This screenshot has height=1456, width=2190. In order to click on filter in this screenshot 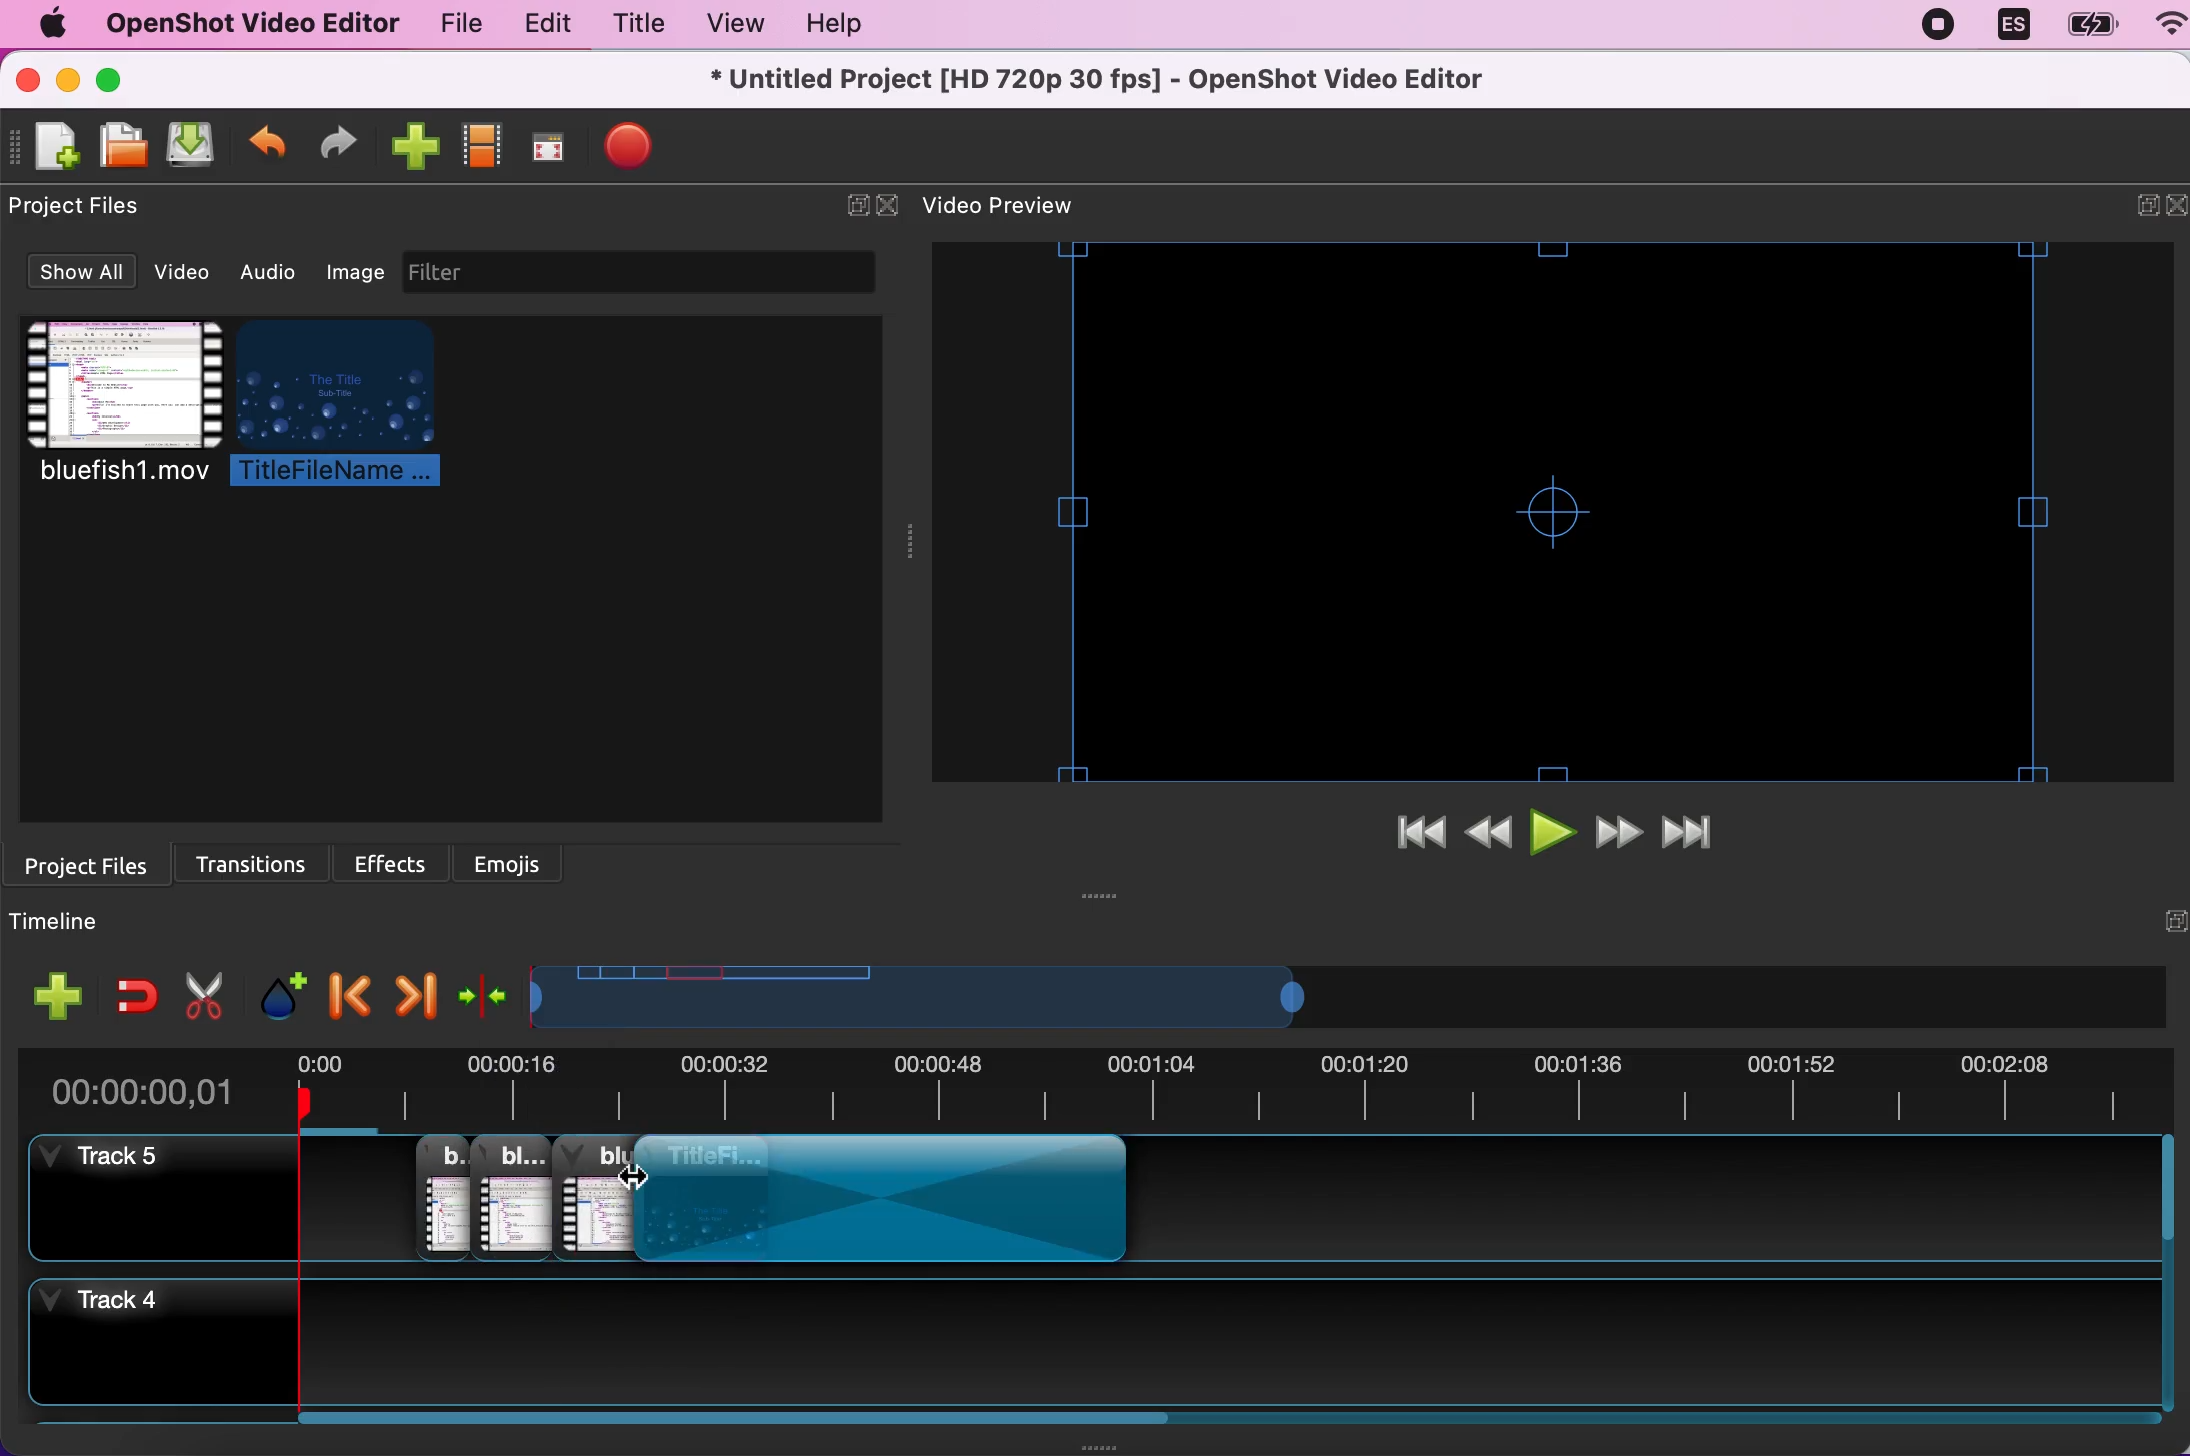, I will do `click(660, 272)`.